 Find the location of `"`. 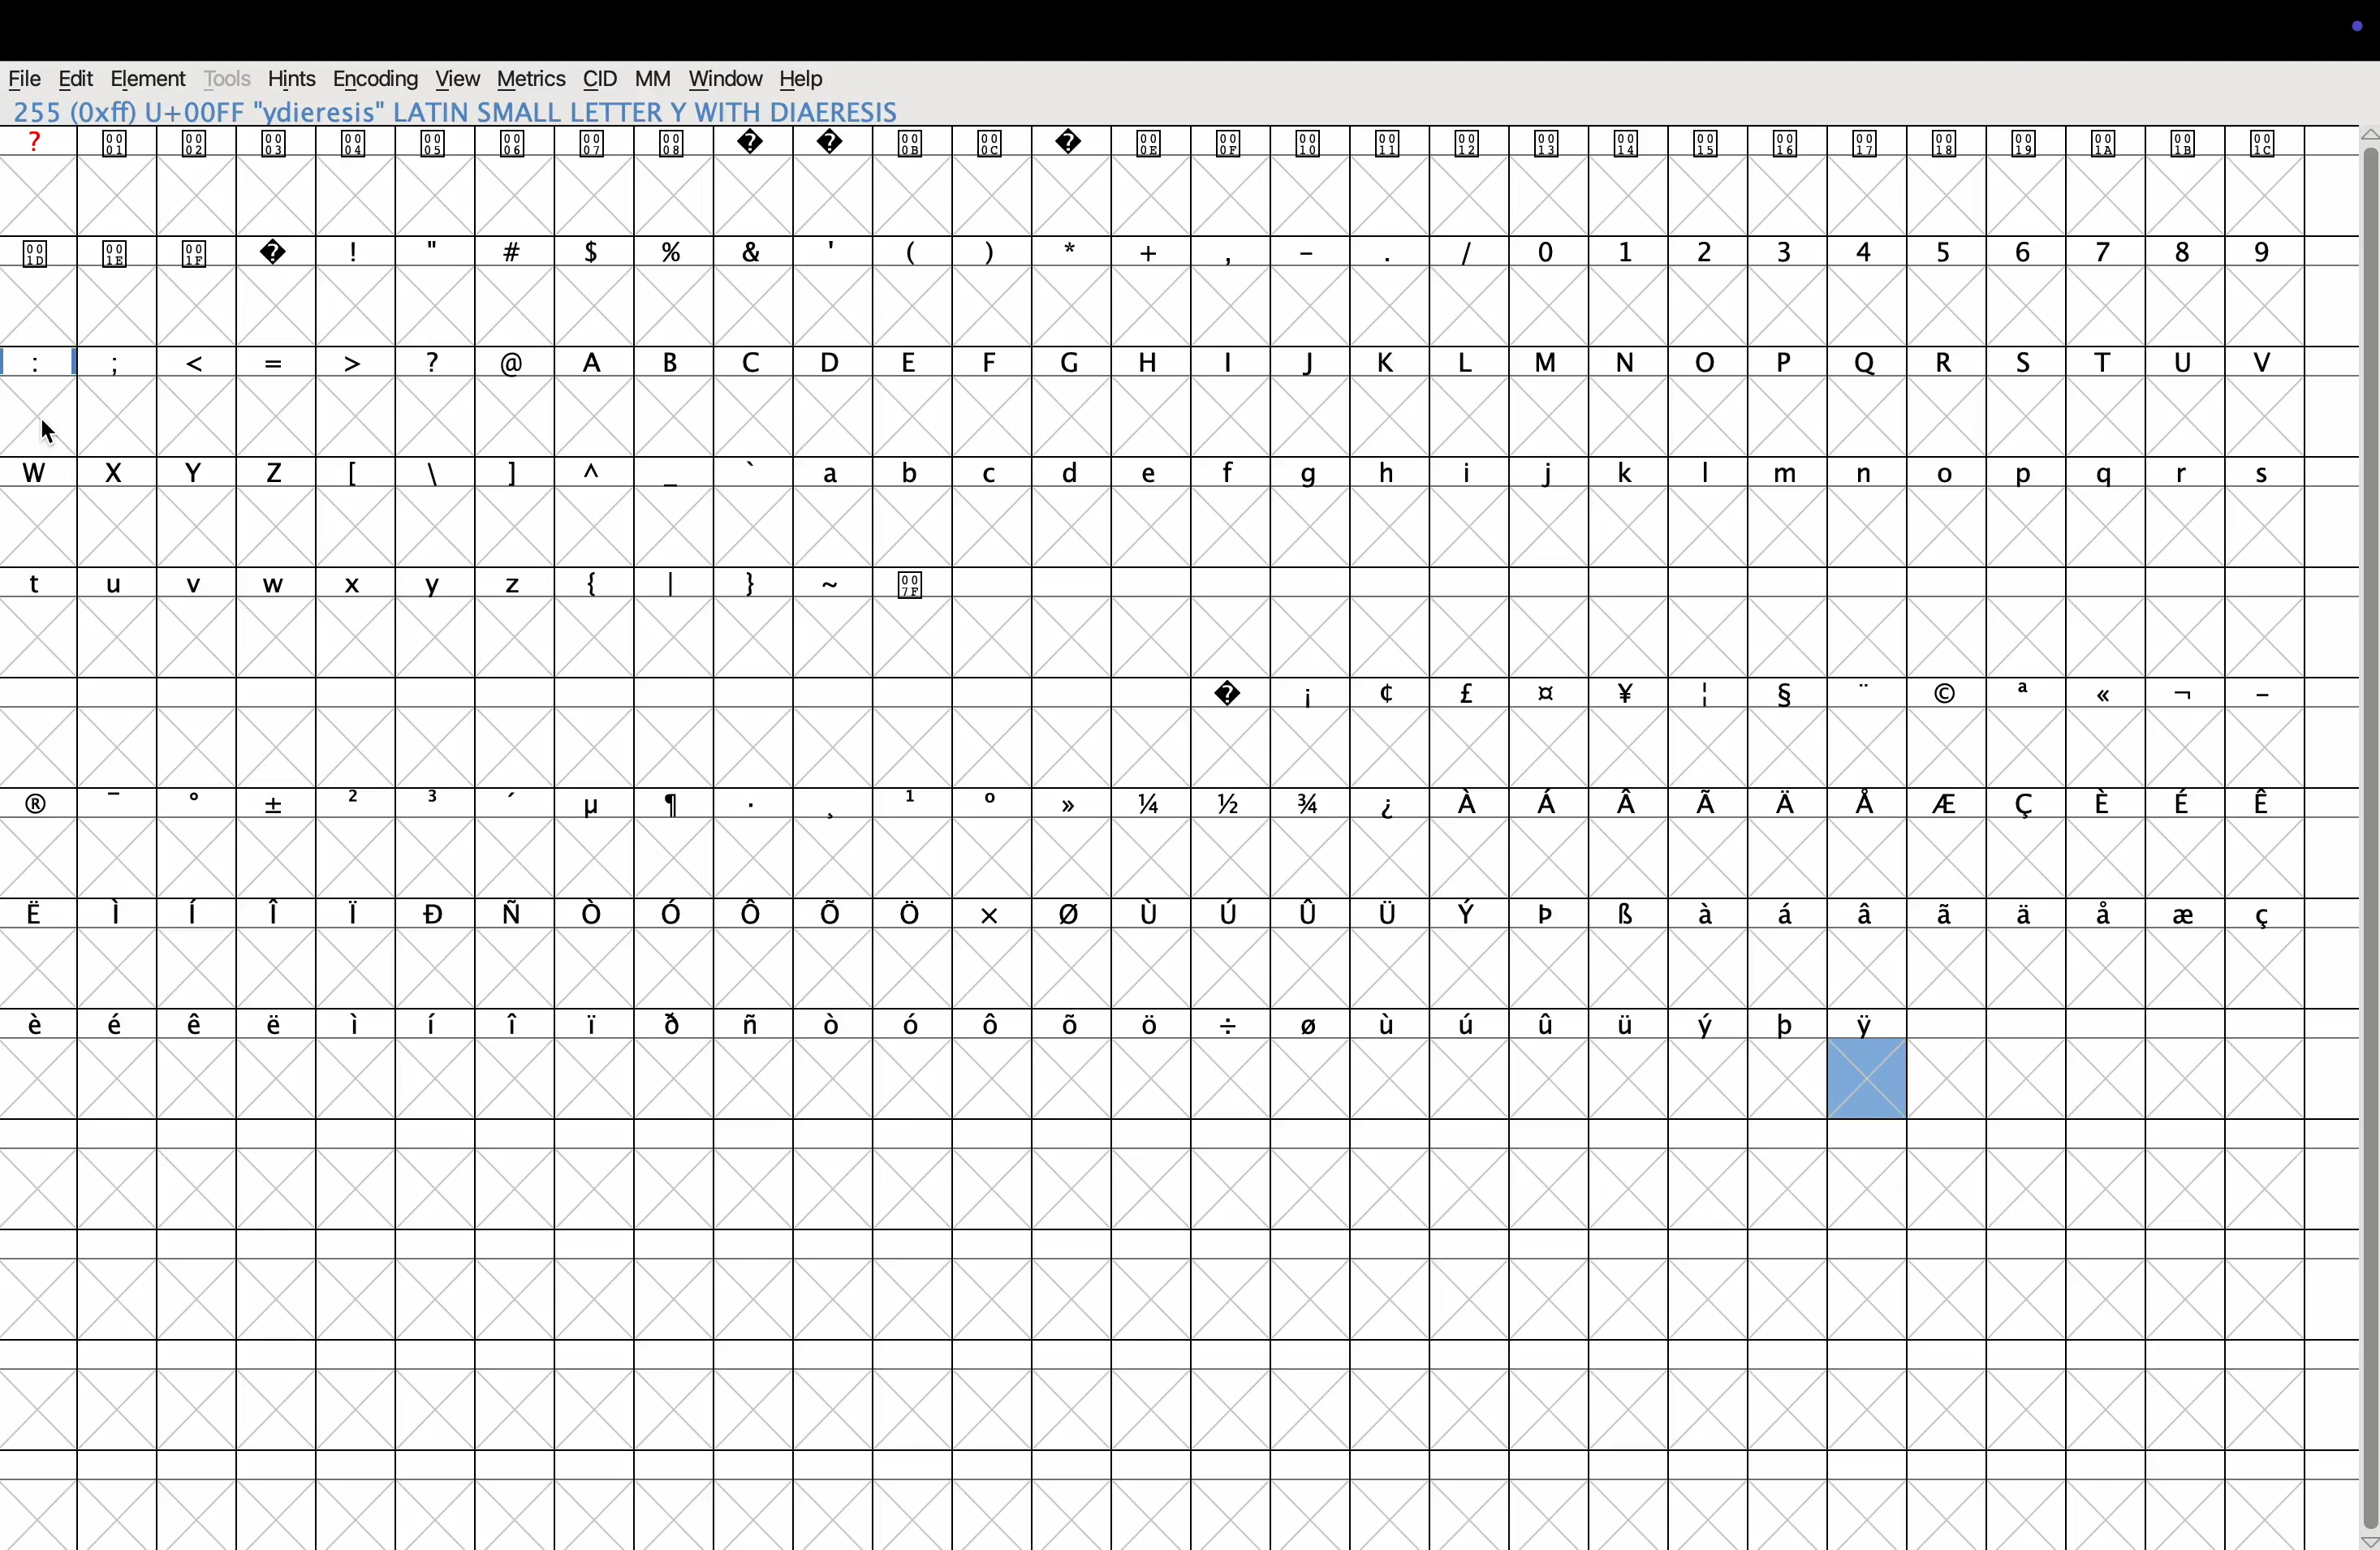

" is located at coordinates (438, 269).